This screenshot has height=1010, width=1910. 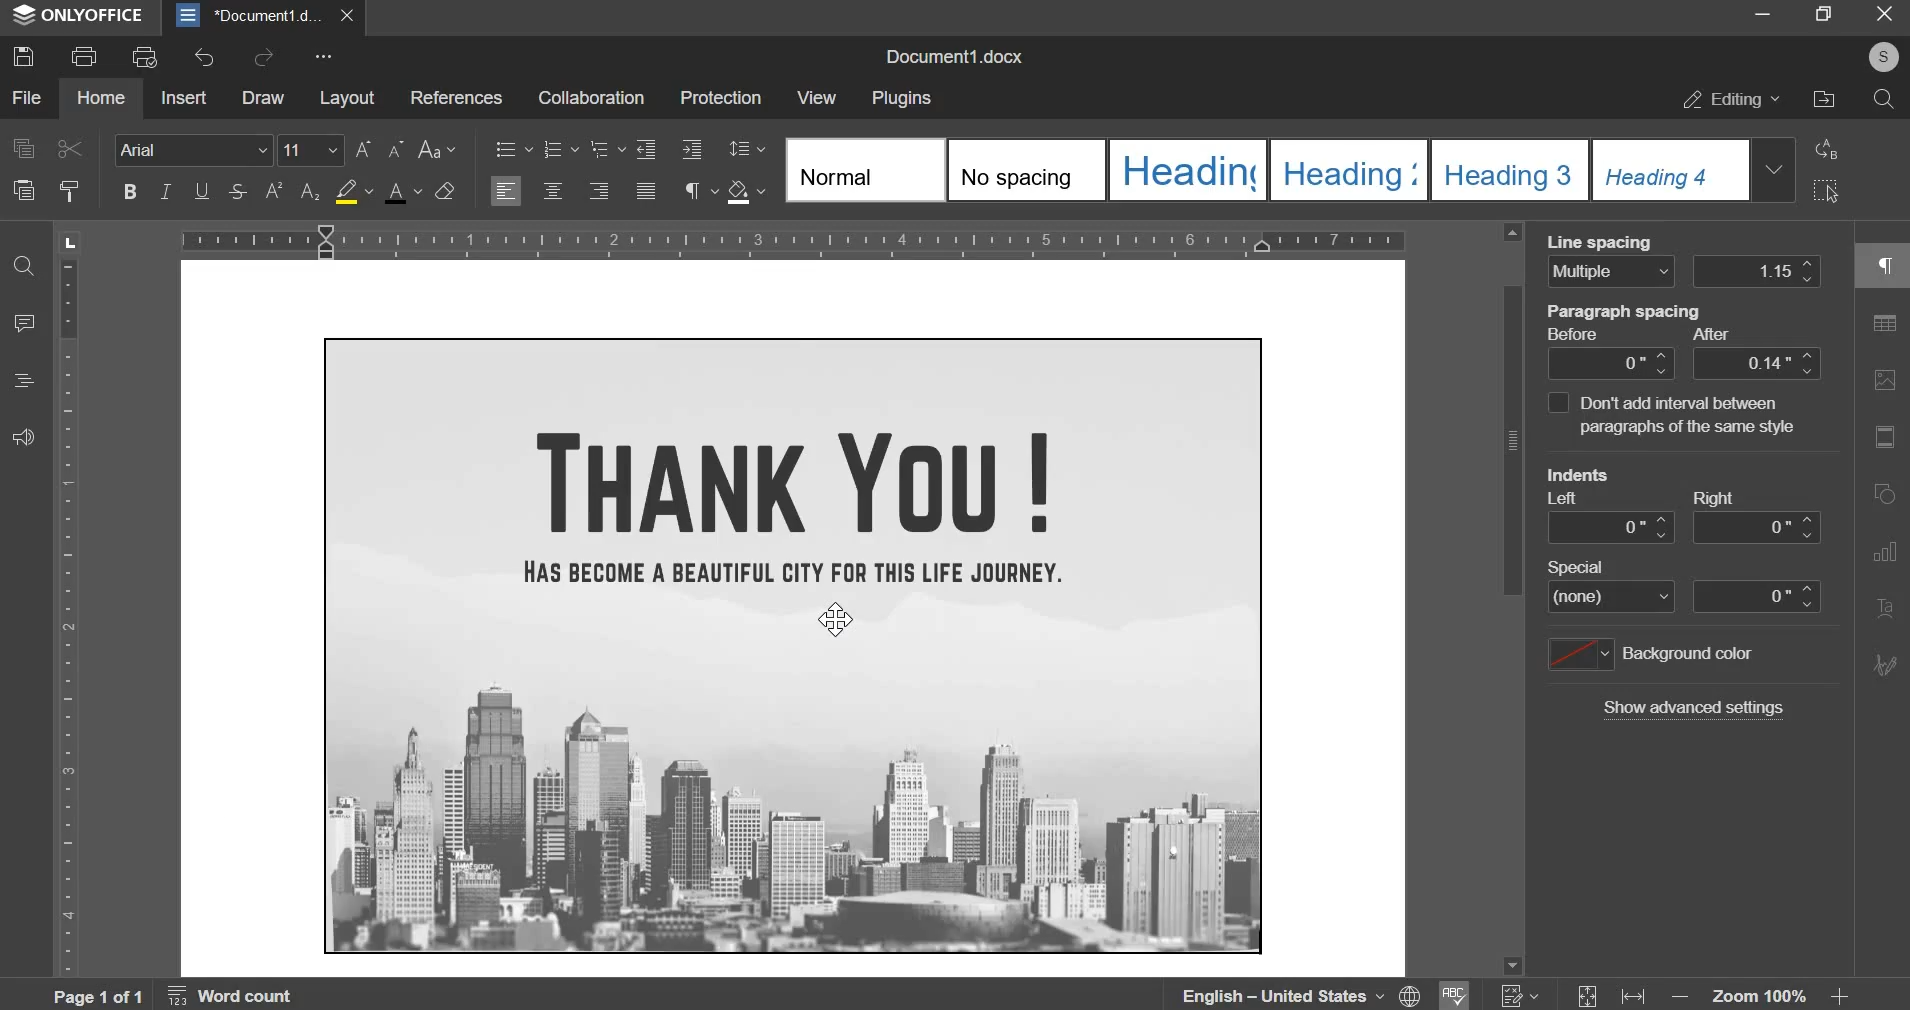 I want to click on draw, so click(x=263, y=96).